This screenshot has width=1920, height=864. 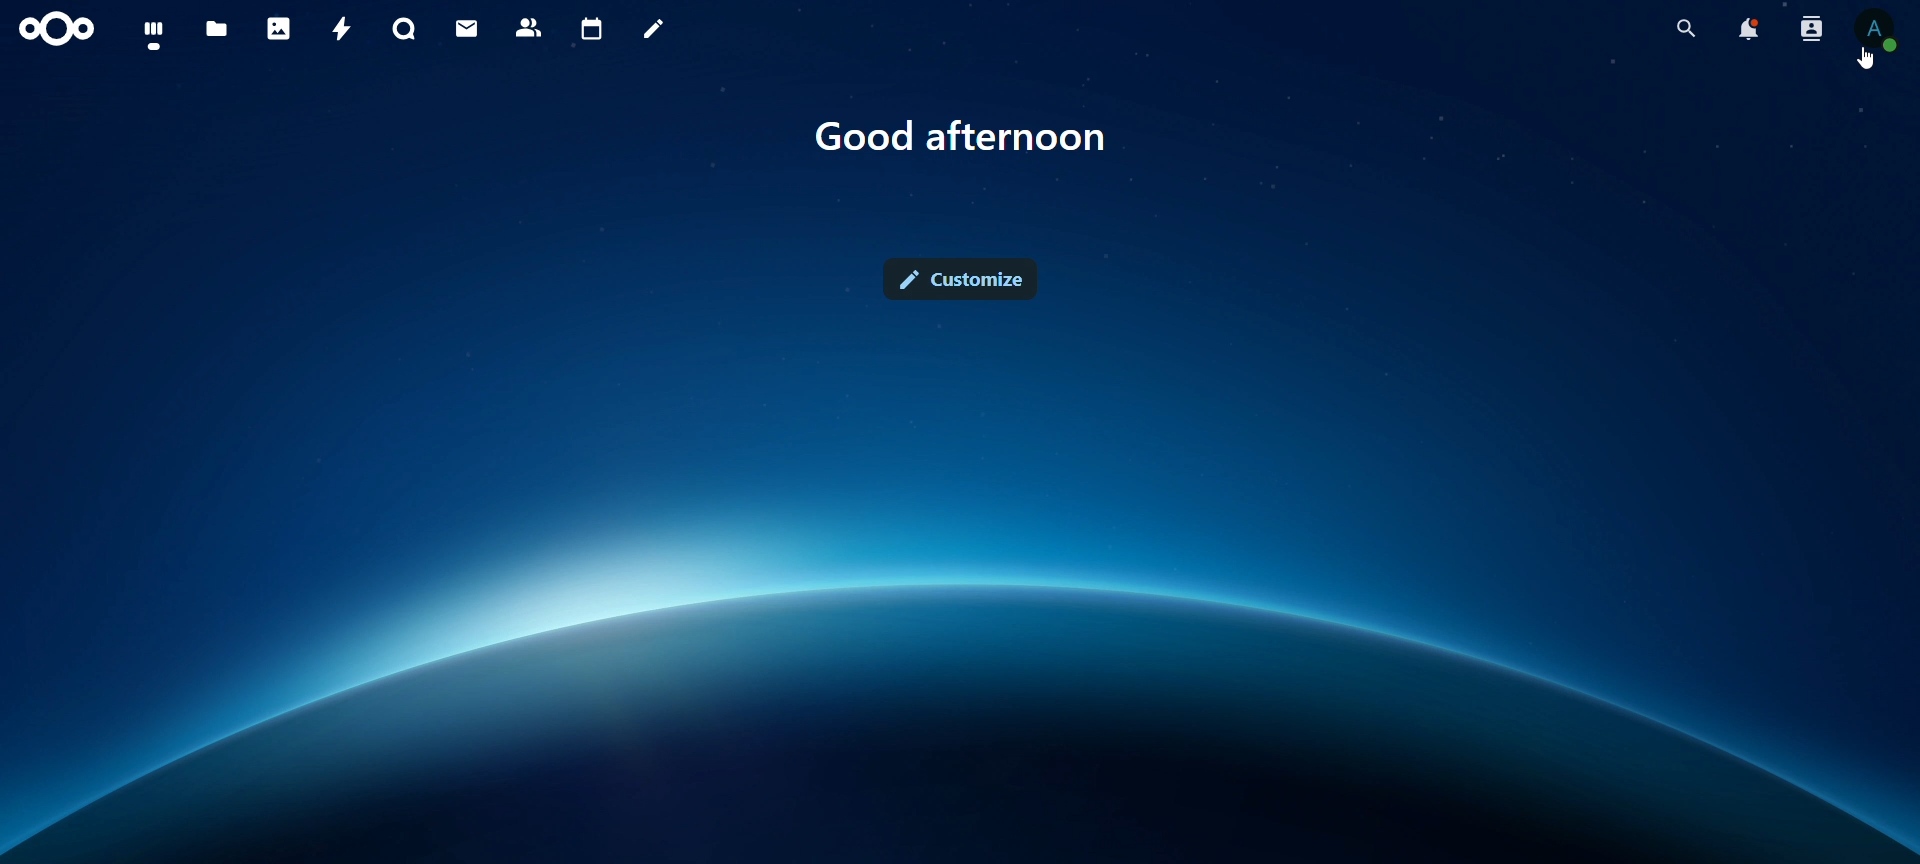 What do you see at coordinates (1810, 31) in the screenshot?
I see `search contacts` at bounding box center [1810, 31].